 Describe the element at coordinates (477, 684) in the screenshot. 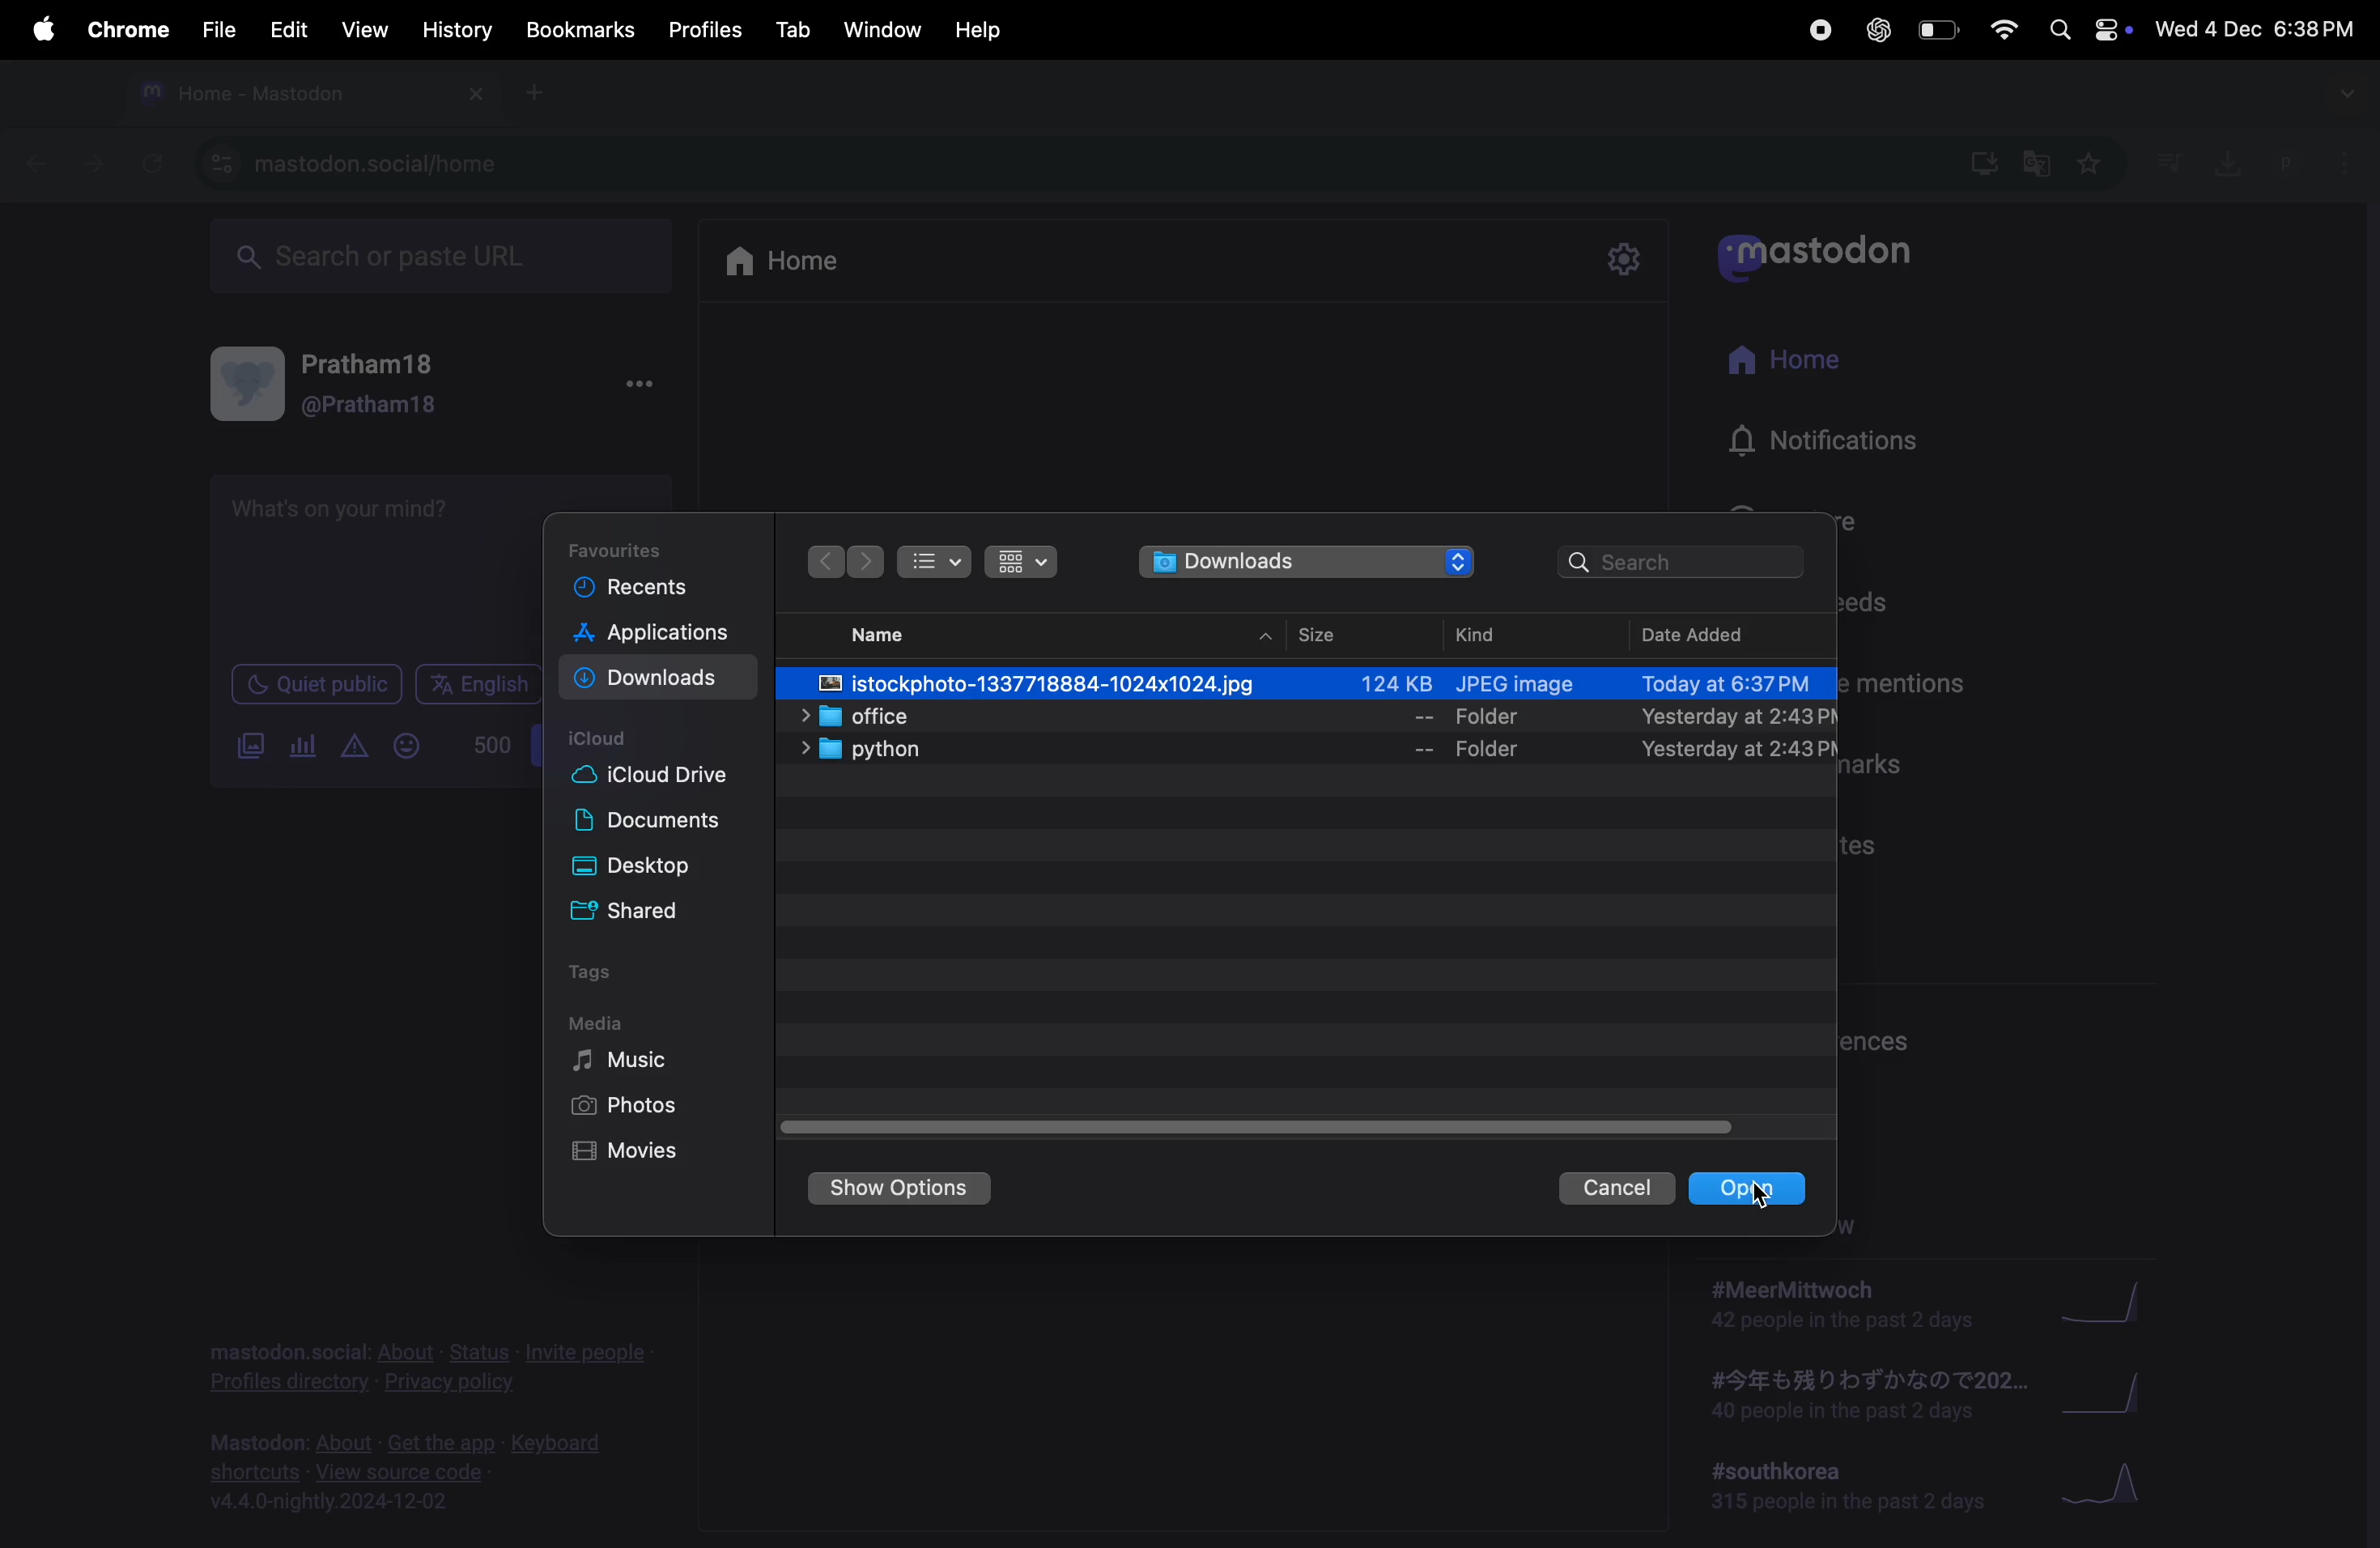

I see `English` at that location.